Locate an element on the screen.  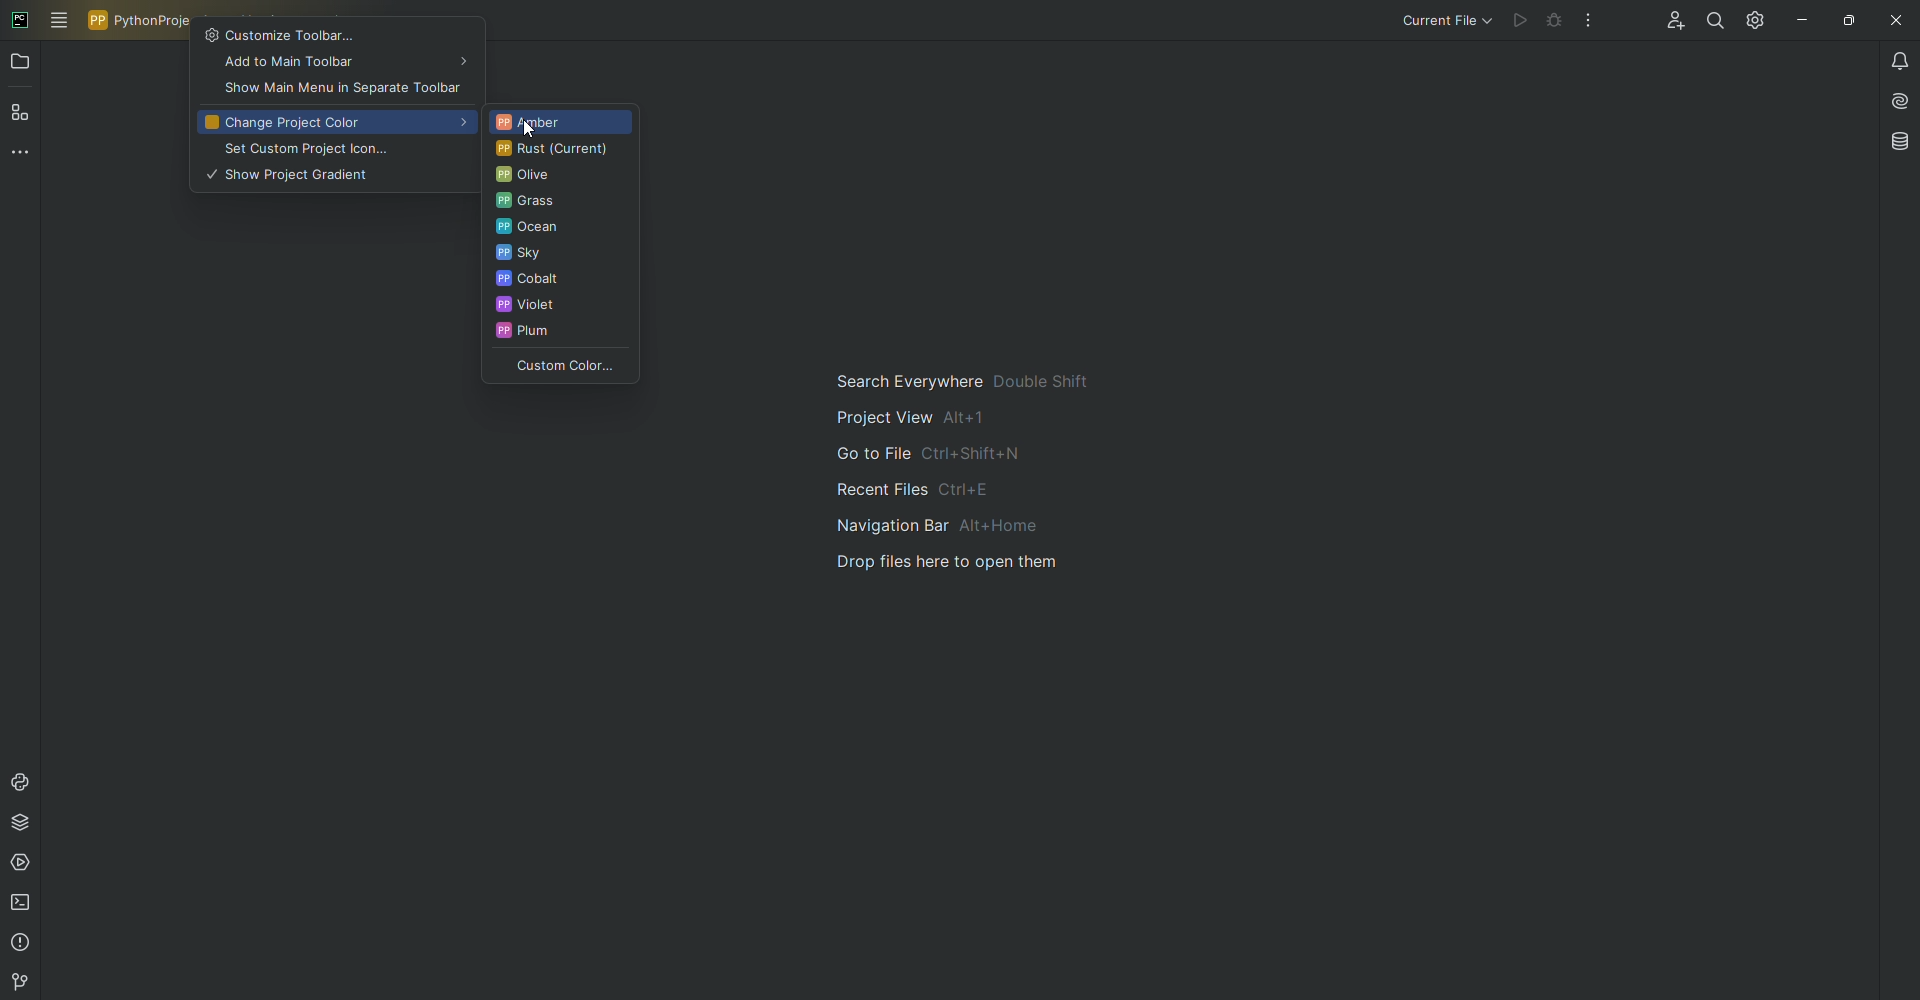
PyCharm is located at coordinates (20, 18).